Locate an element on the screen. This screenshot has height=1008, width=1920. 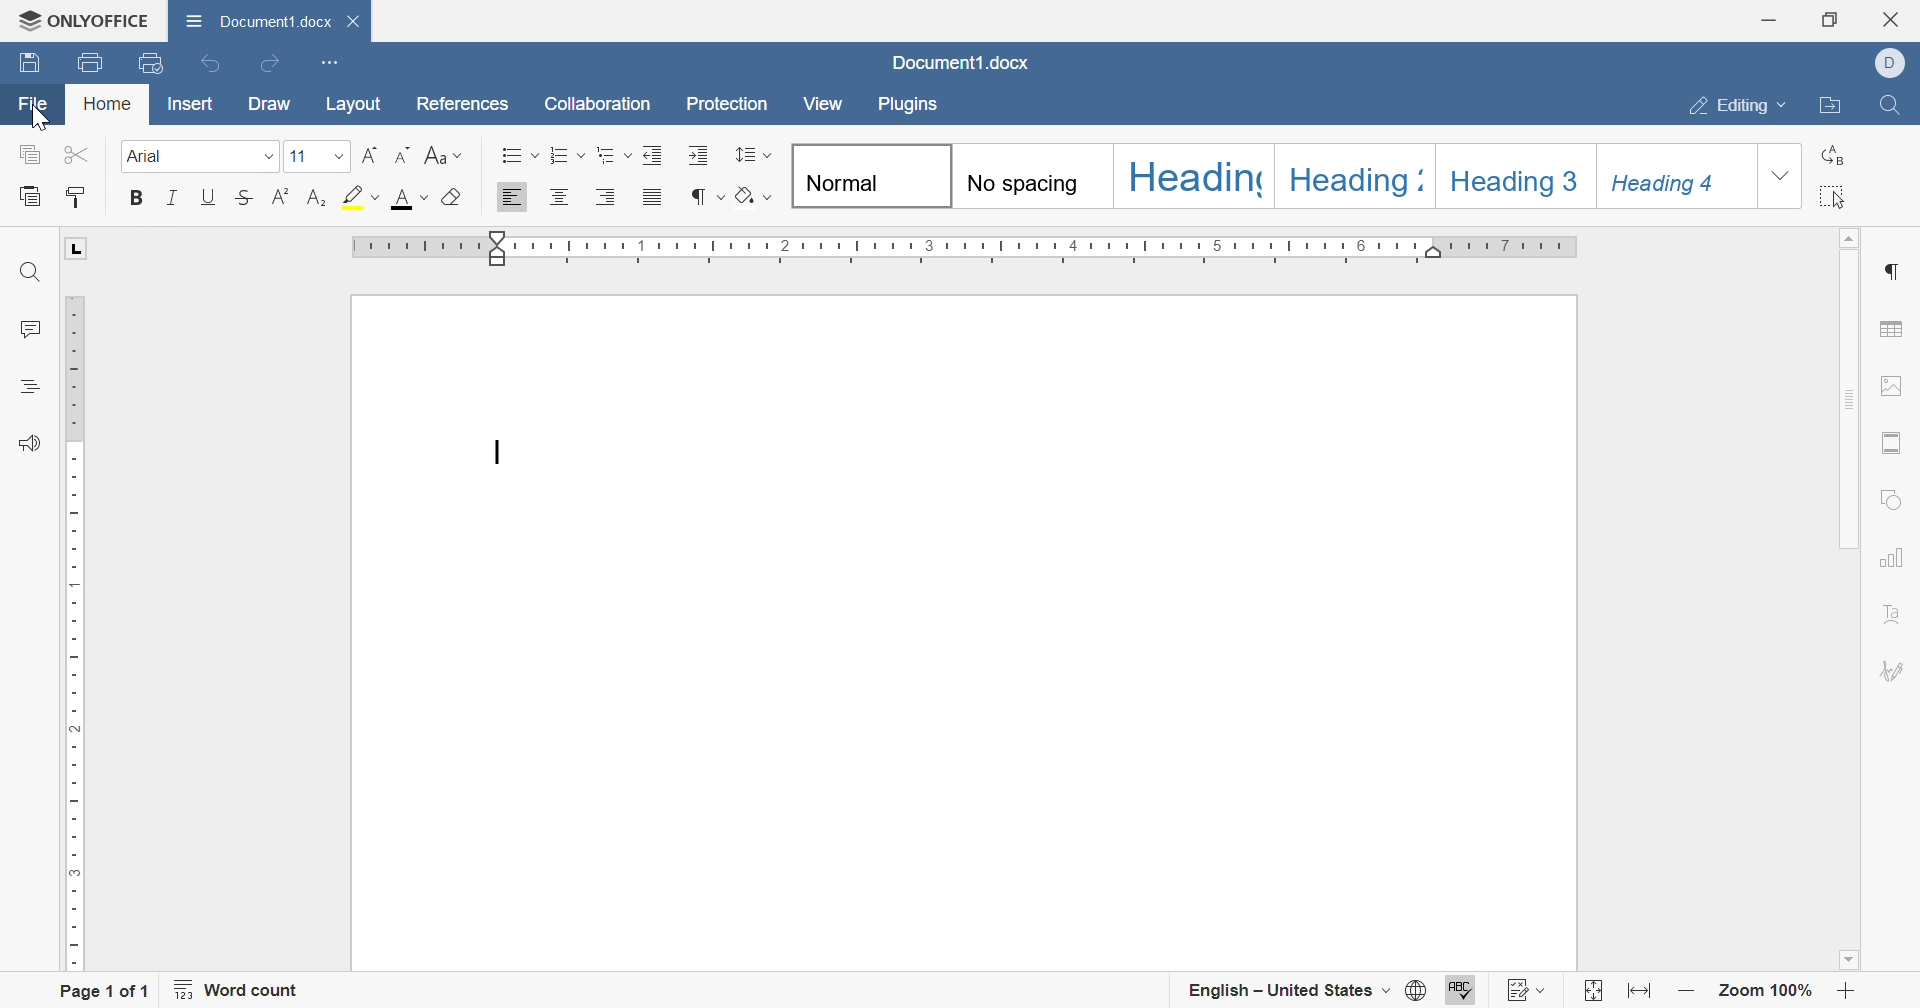
copy is located at coordinates (33, 157).